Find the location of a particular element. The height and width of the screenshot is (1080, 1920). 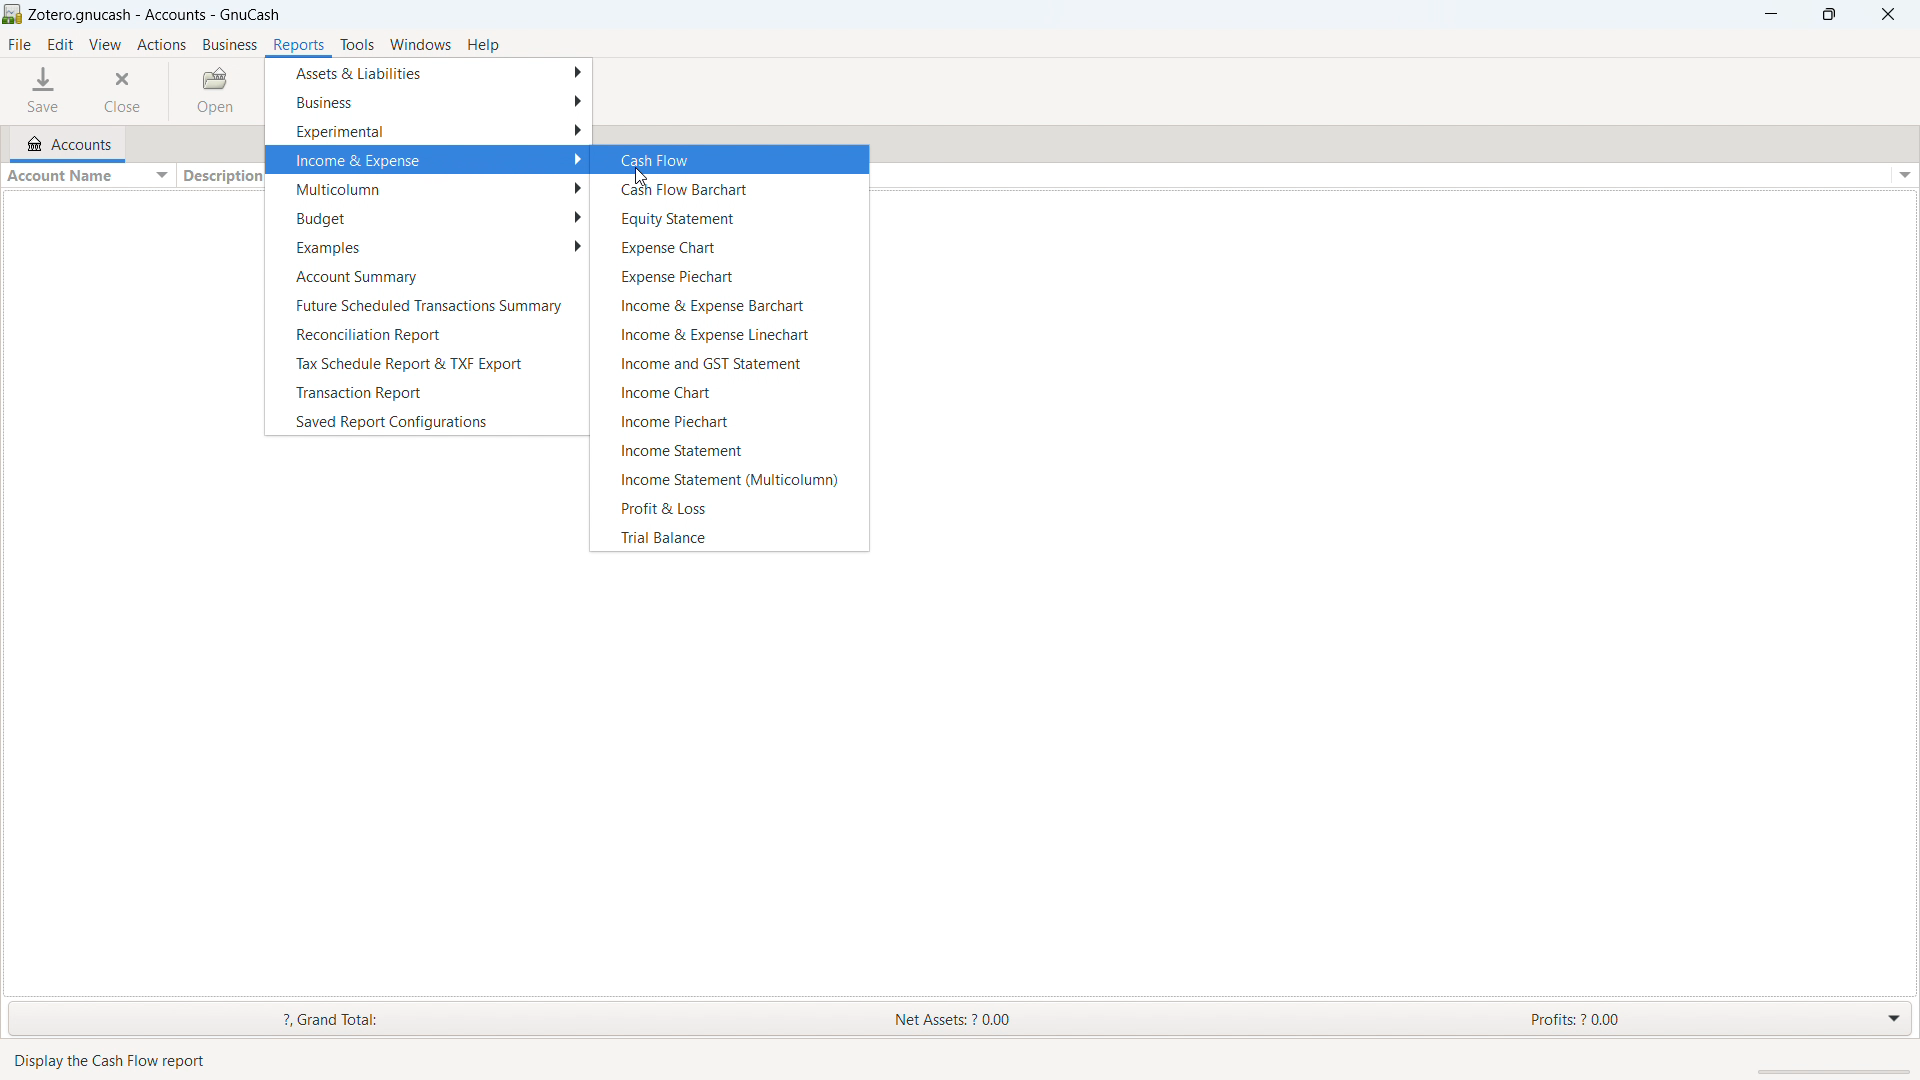

income chart is located at coordinates (728, 391).